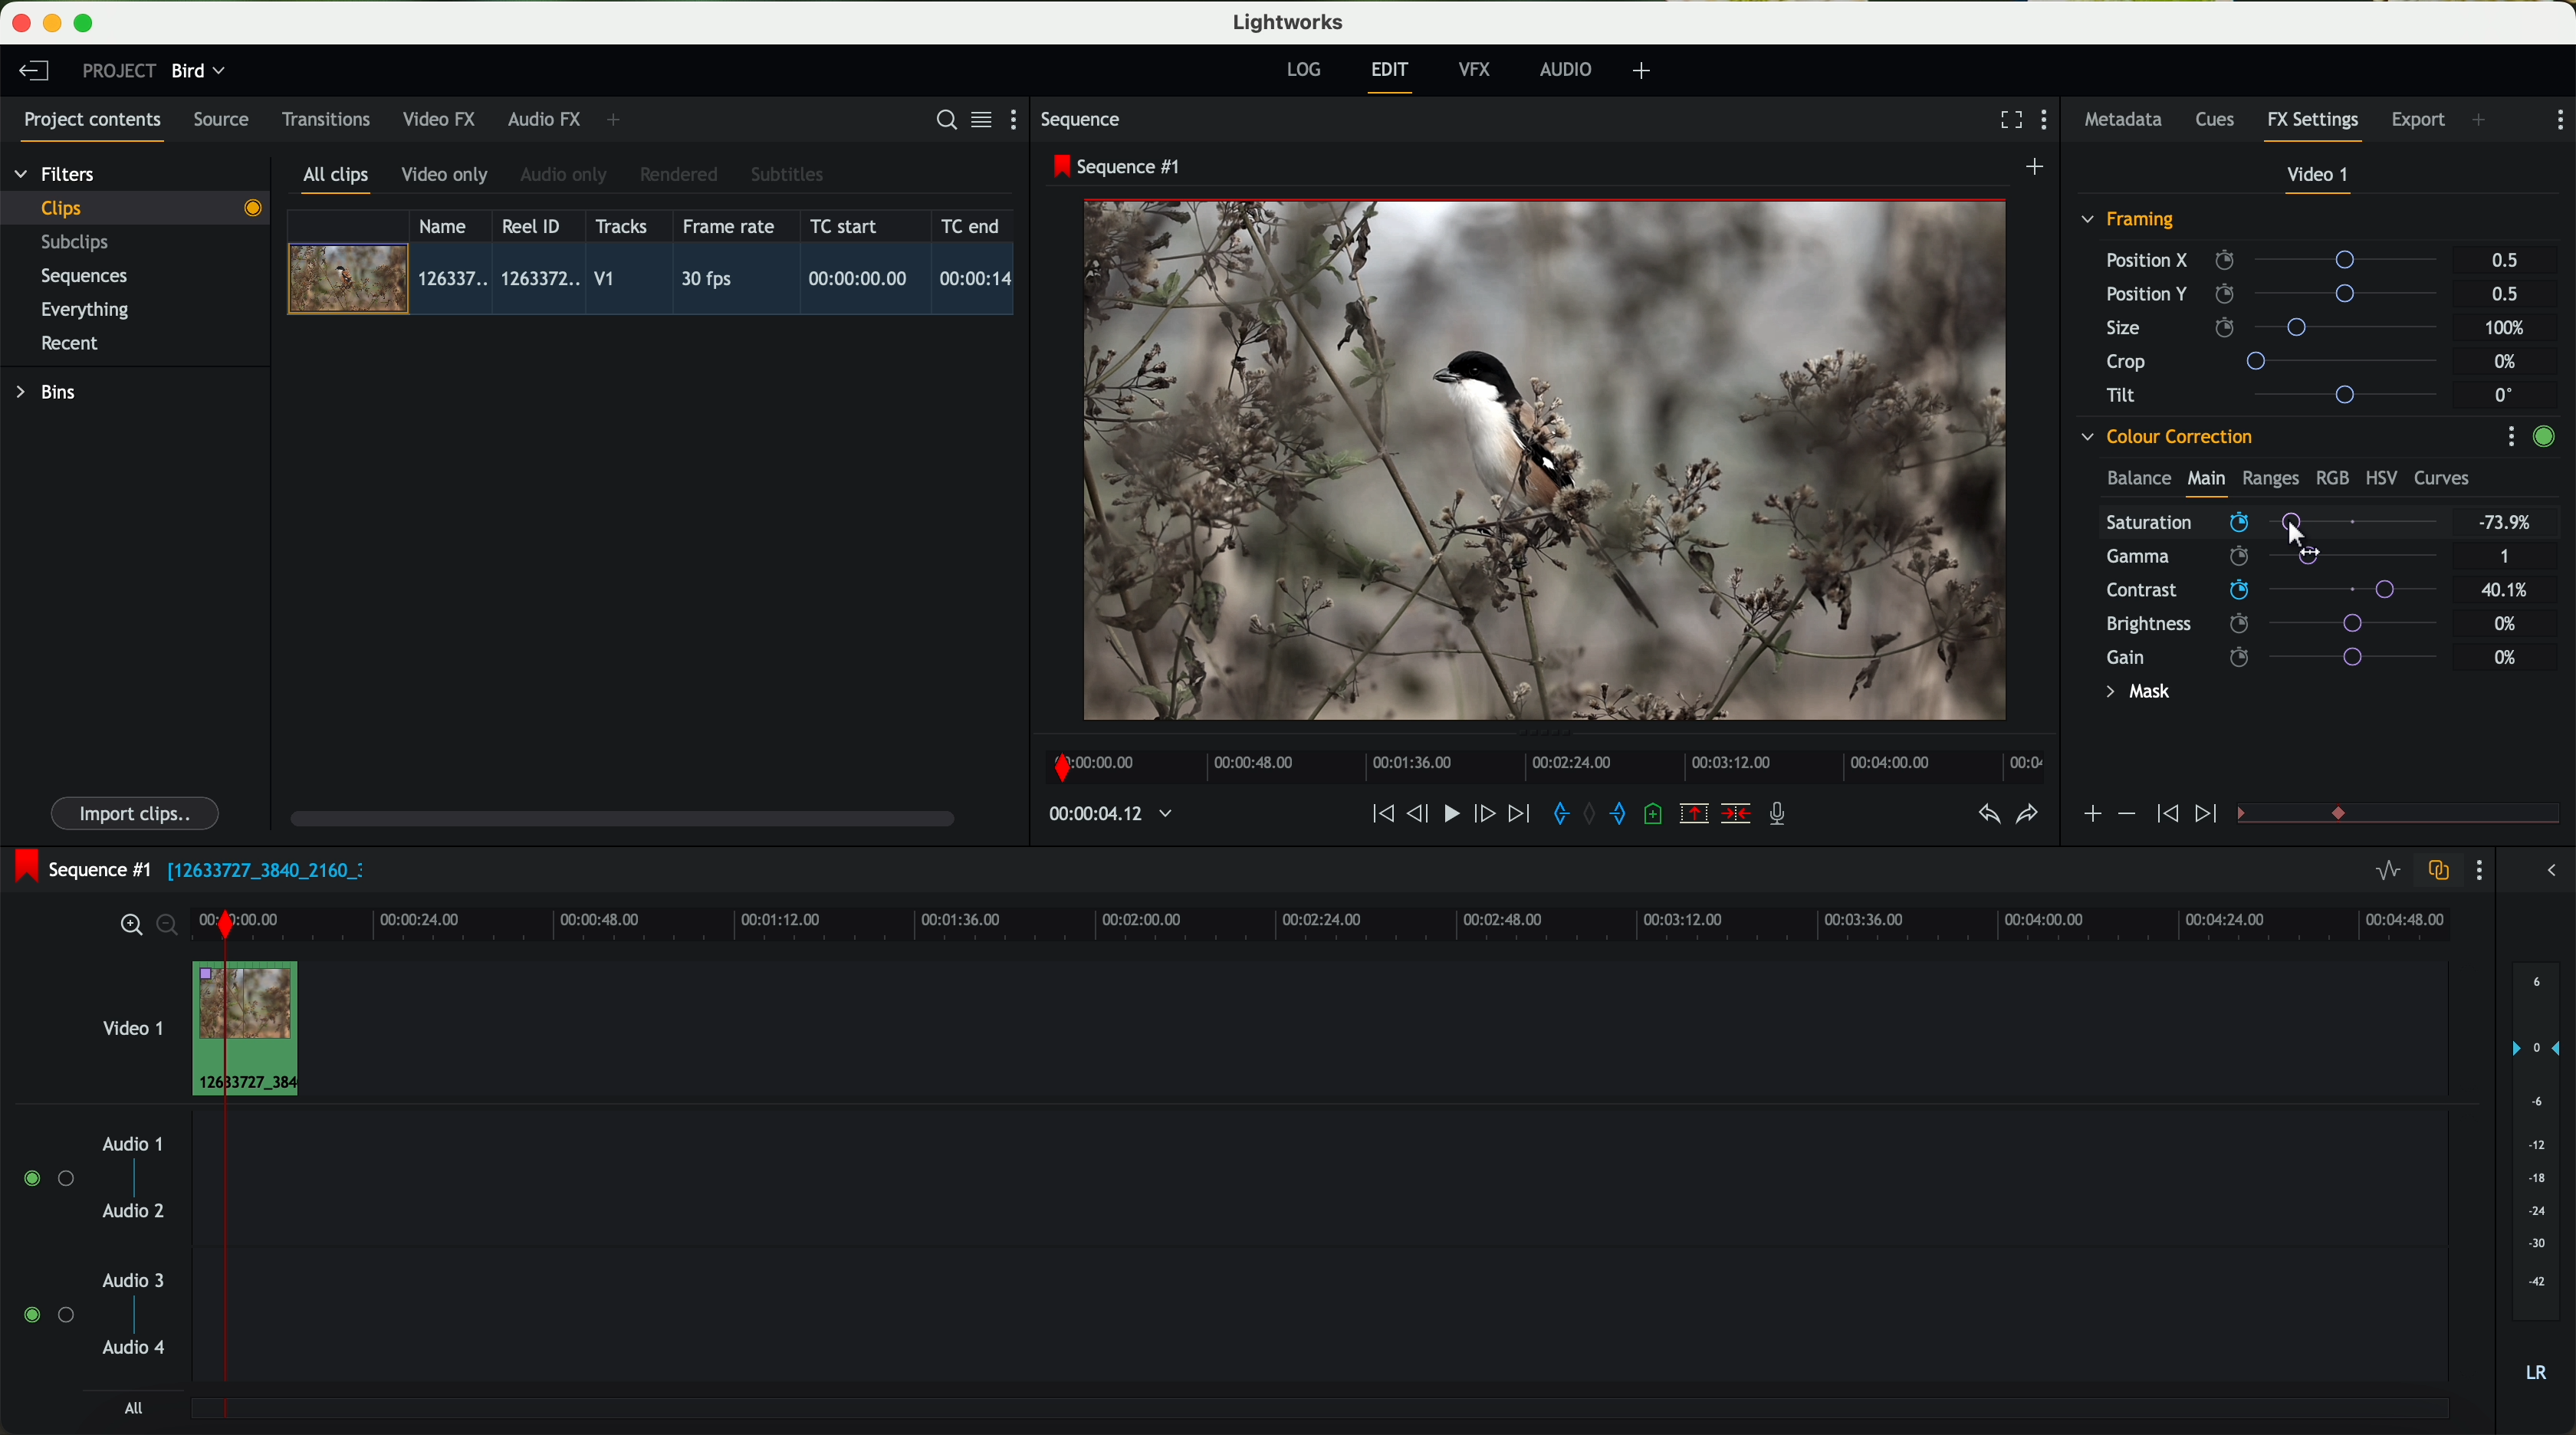  I want to click on toggle audio levels editing, so click(2387, 873).